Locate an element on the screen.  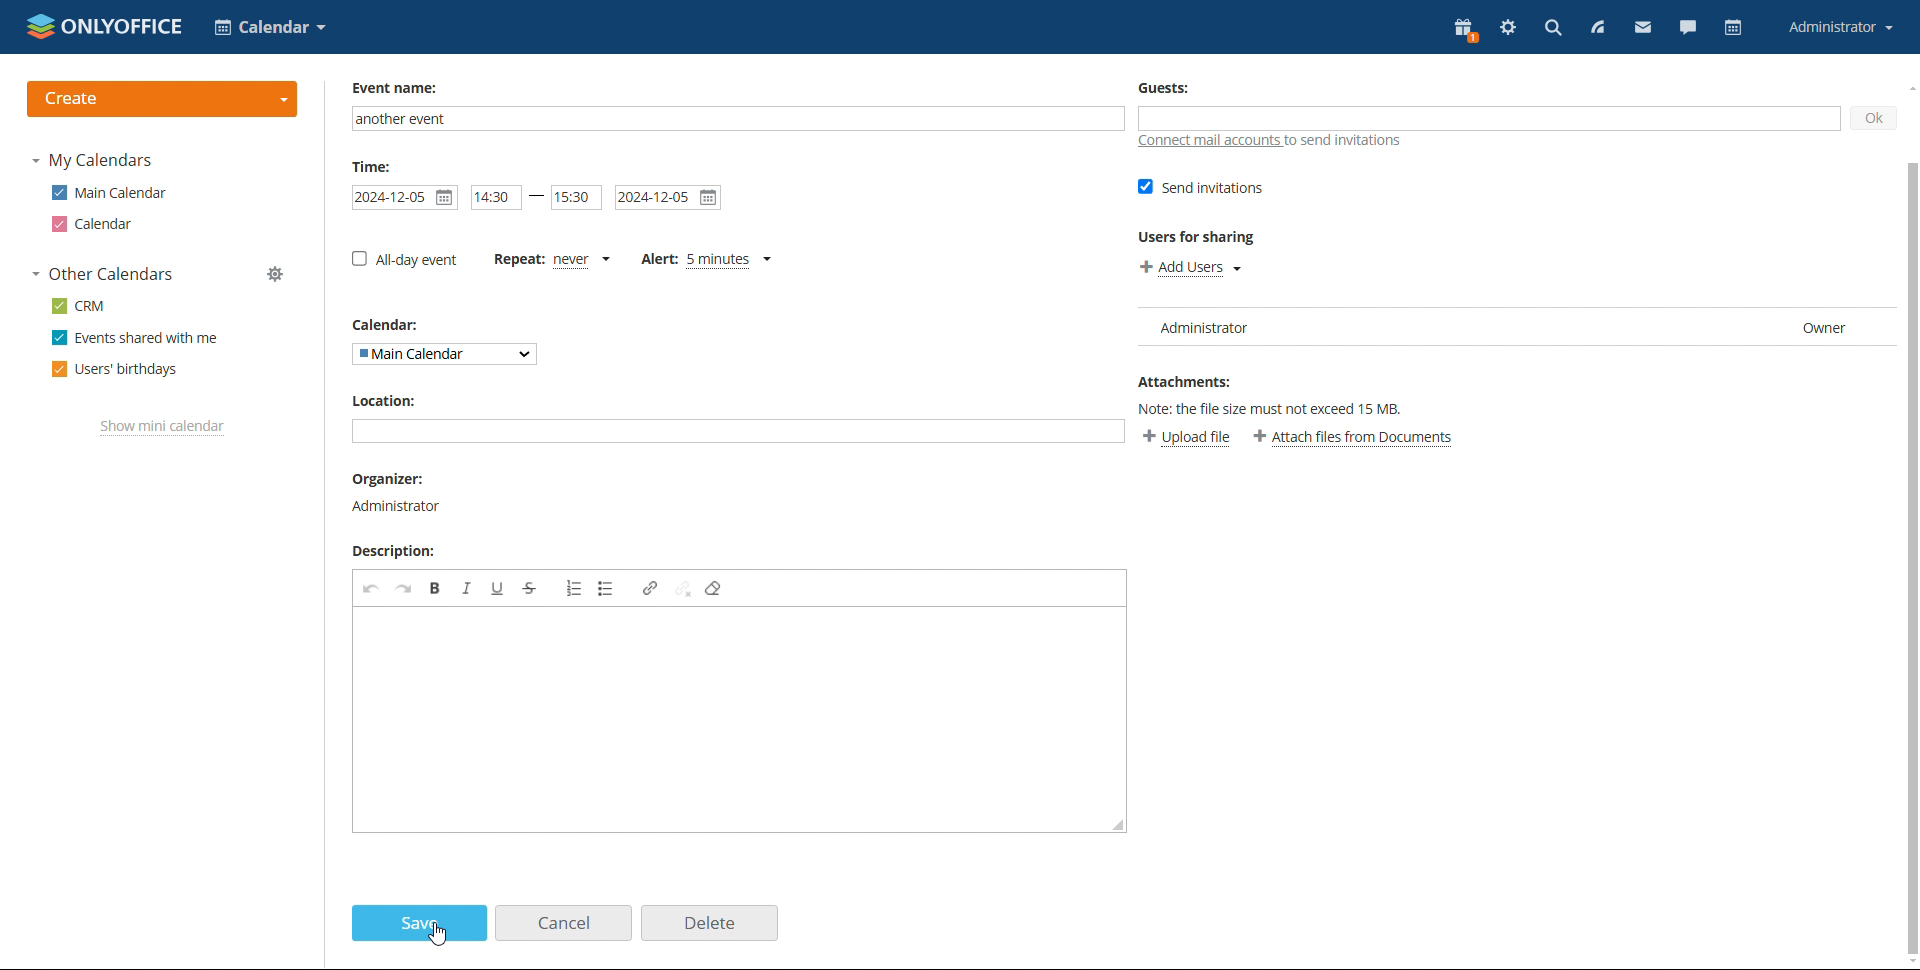
Guests: is located at coordinates (1168, 88).